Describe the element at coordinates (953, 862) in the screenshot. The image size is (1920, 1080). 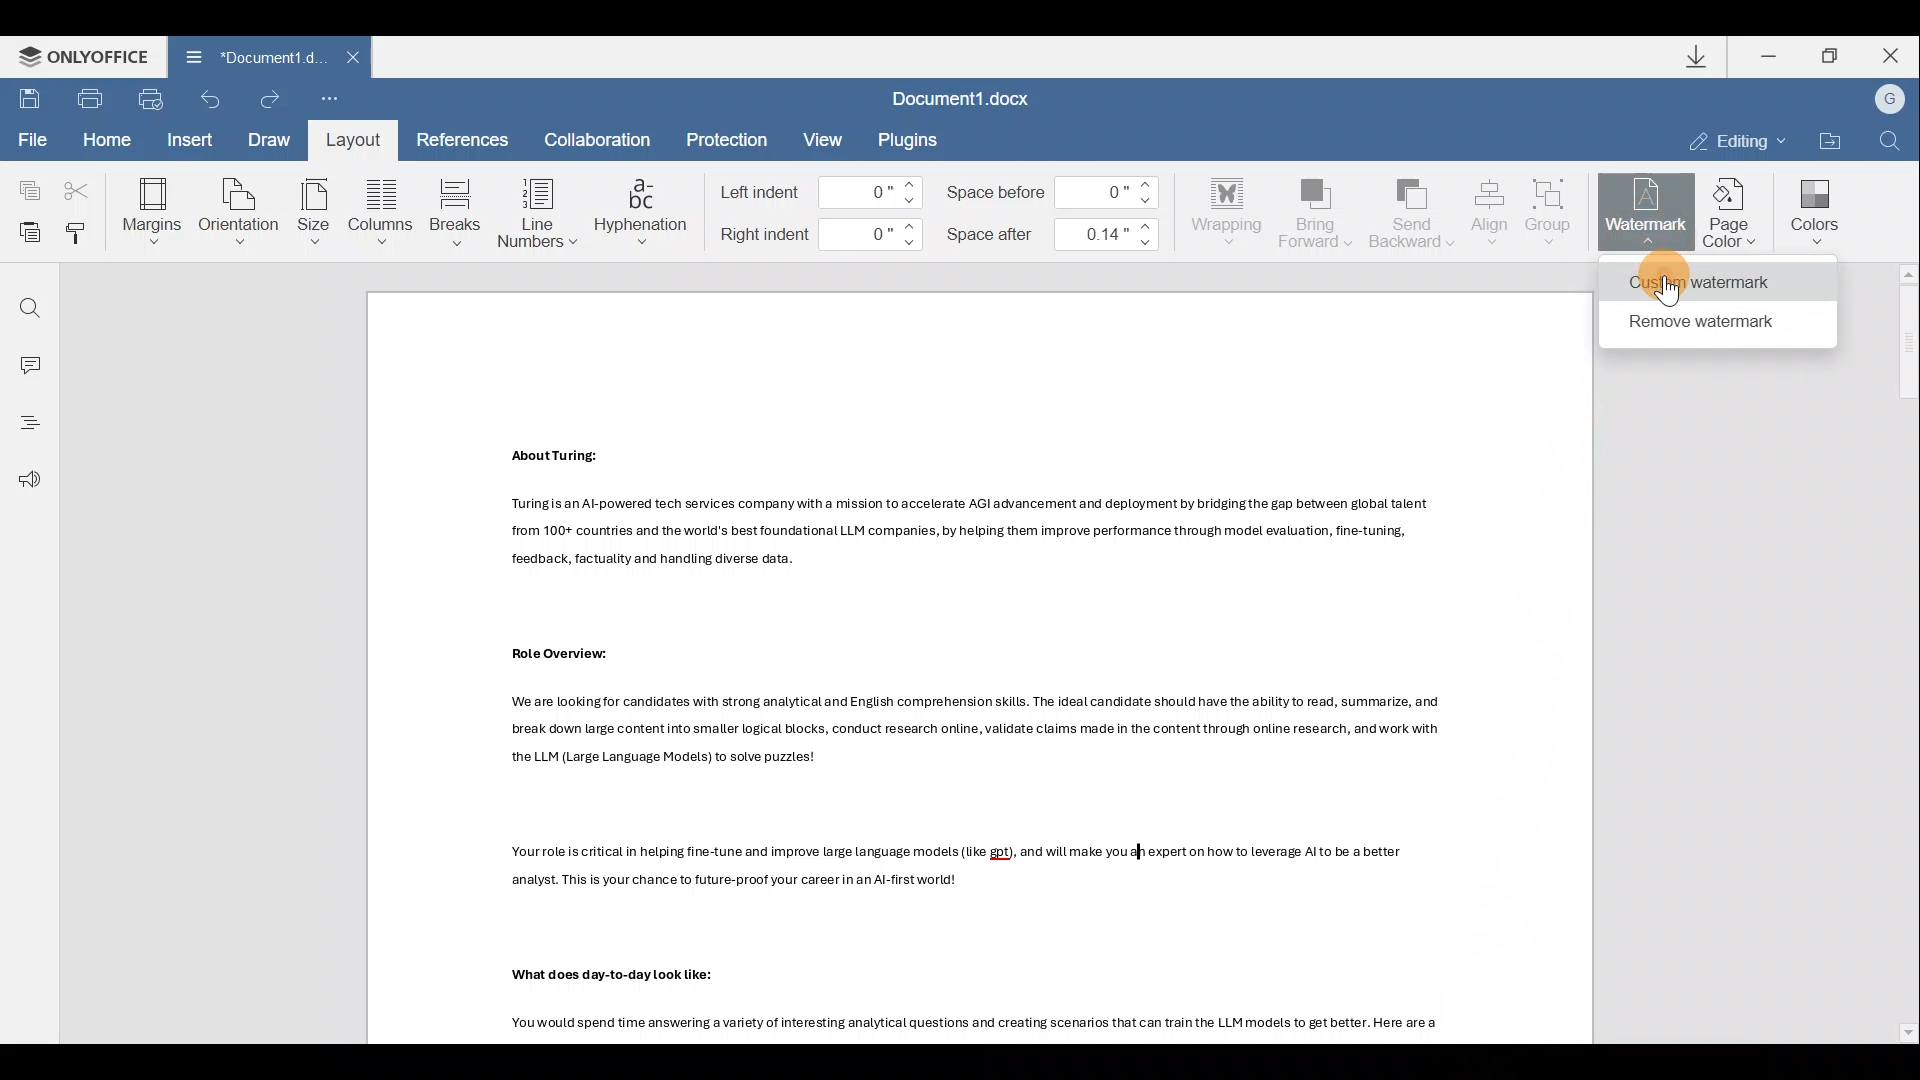
I see `` at that location.